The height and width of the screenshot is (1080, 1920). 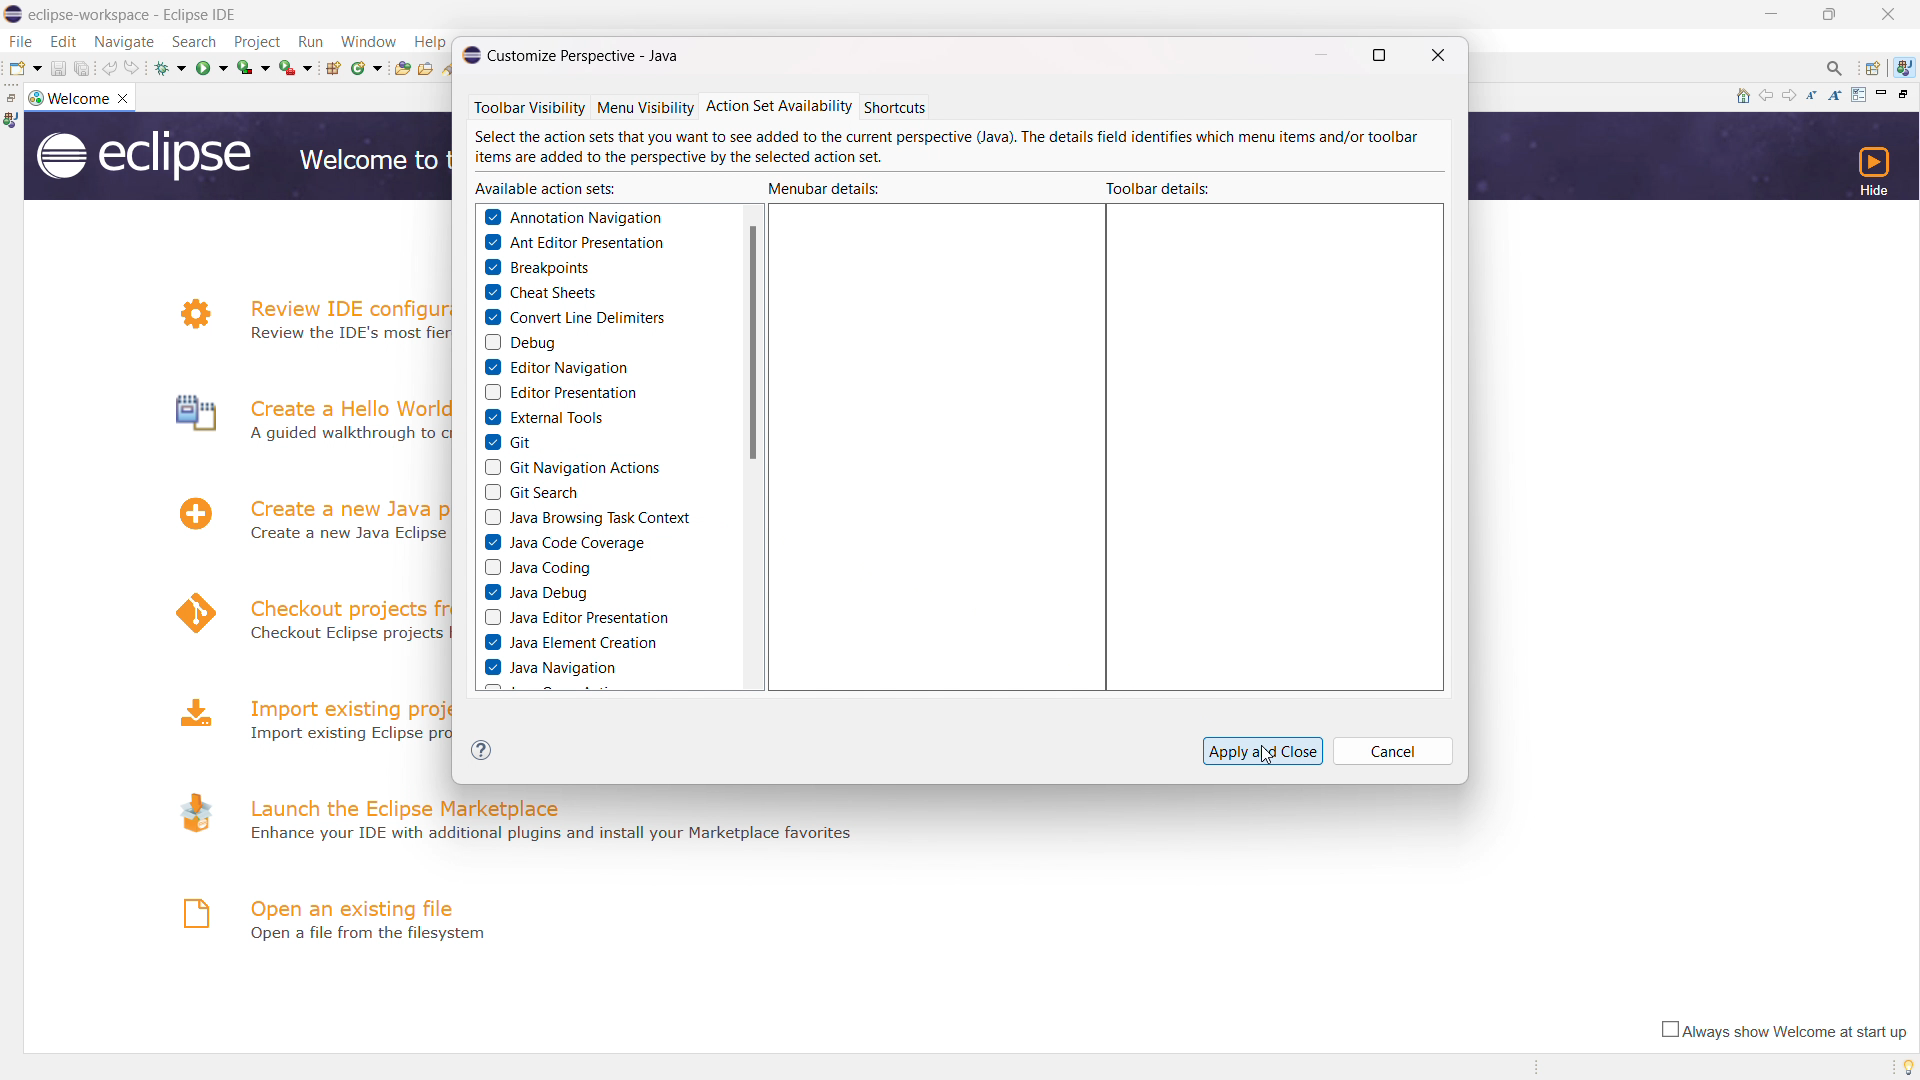 What do you see at coordinates (1831, 15) in the screenshot?
I see `maximize` at bounding box center [1831, 15].